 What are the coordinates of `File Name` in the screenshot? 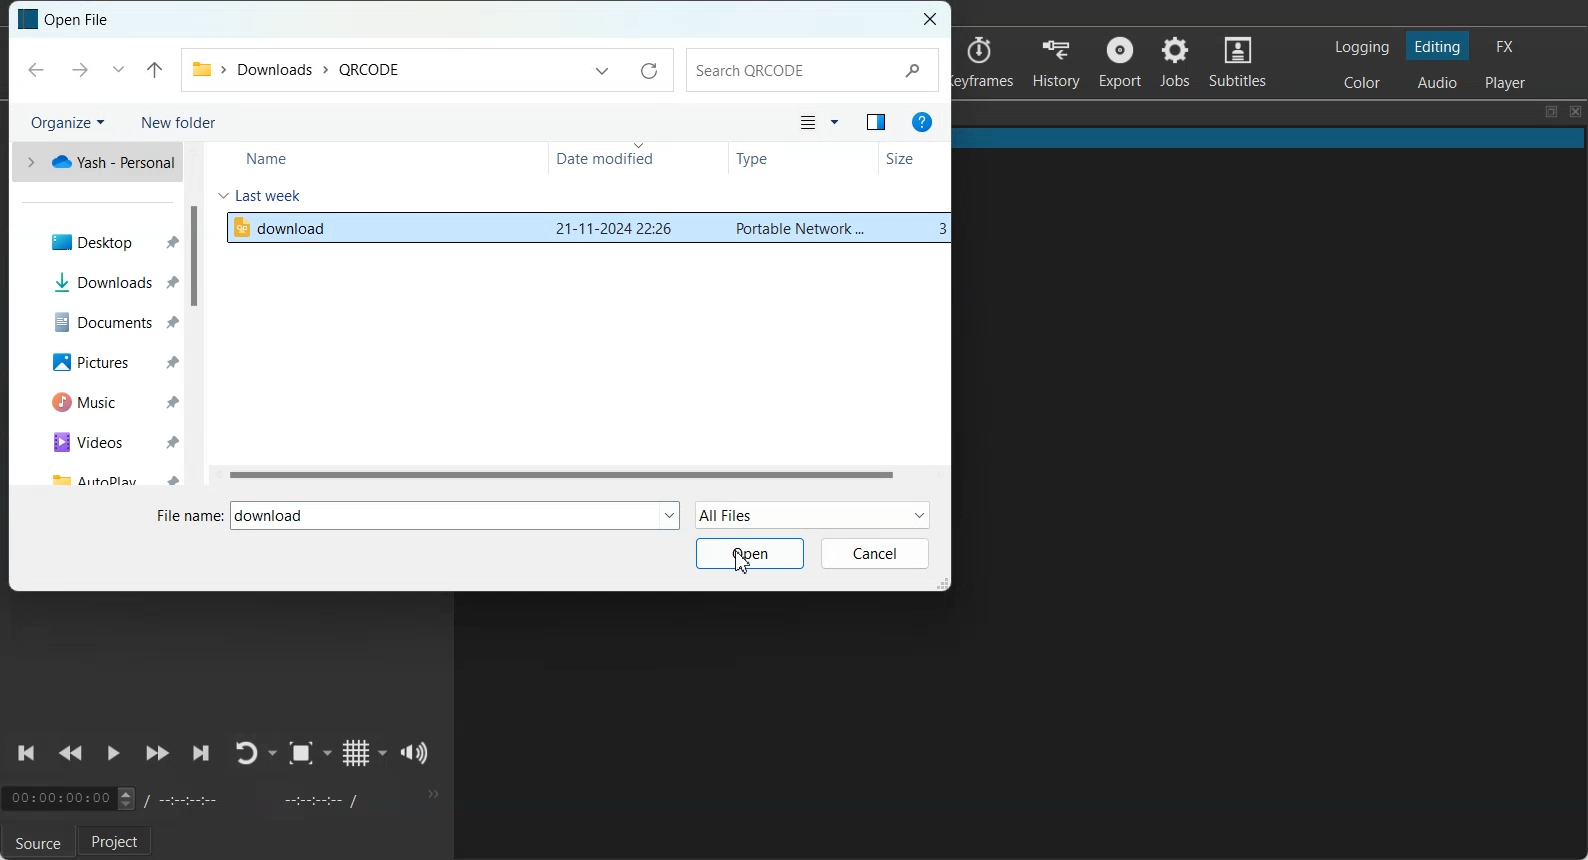 It's located at (187, 516).